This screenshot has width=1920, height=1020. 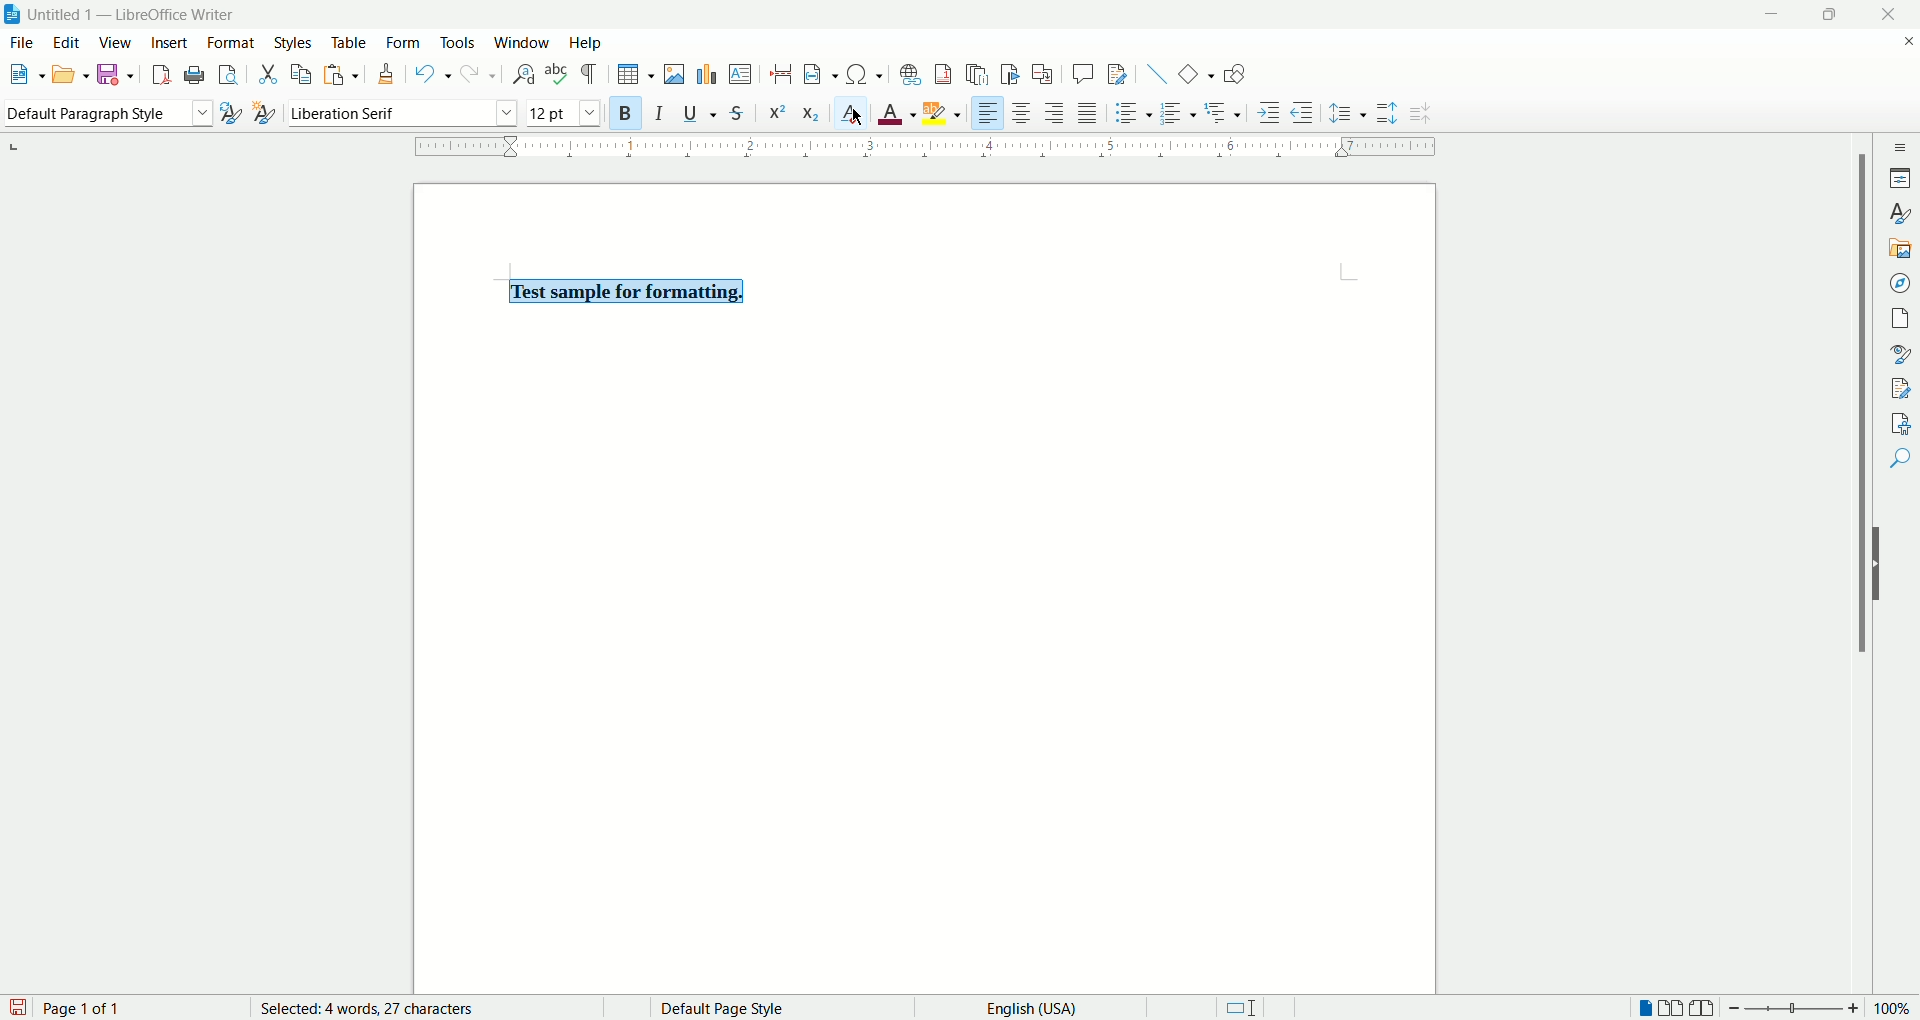 I want to click on redo, so click(x=477, y=74).